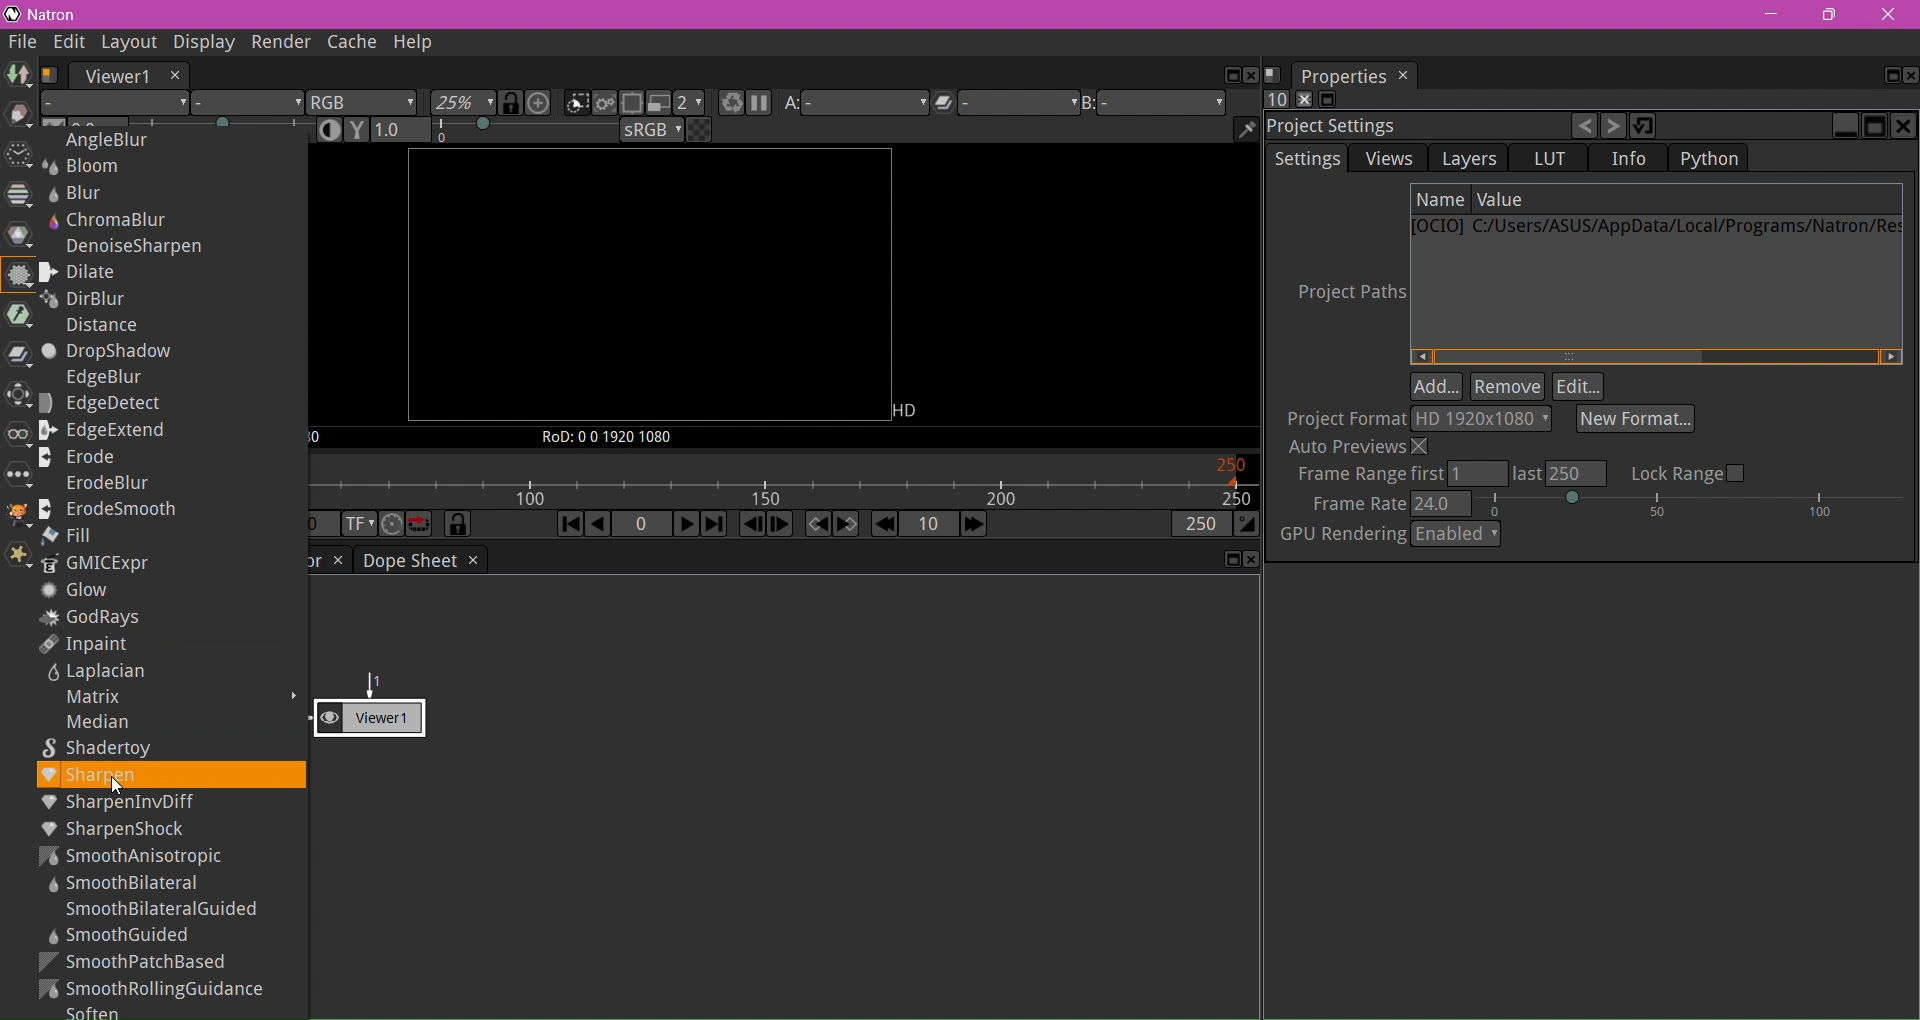 This screenshot has width=1920, height=1020. Describe the element at coordinates (854, 106) in the screenshot. I see `Viewer Input A` at that location.